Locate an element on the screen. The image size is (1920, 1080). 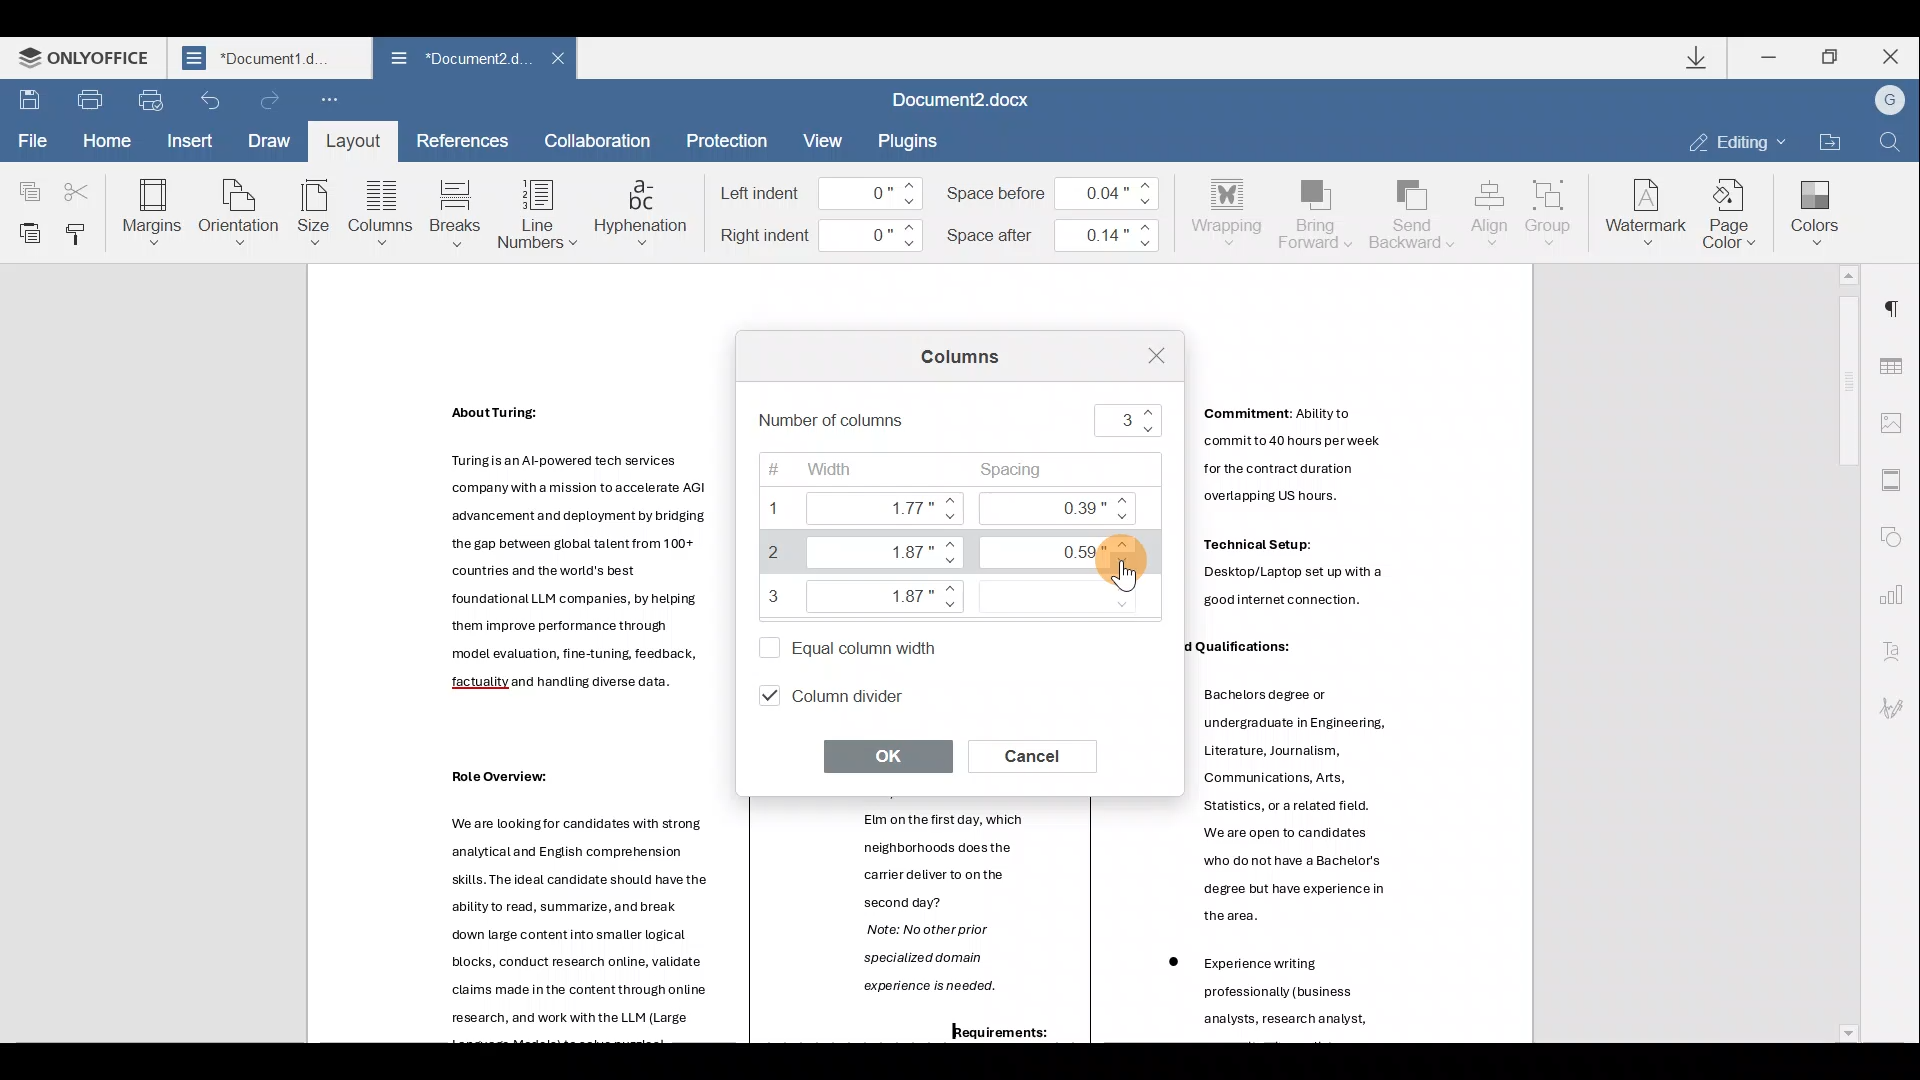
Save is located at coordinates (26, 101).